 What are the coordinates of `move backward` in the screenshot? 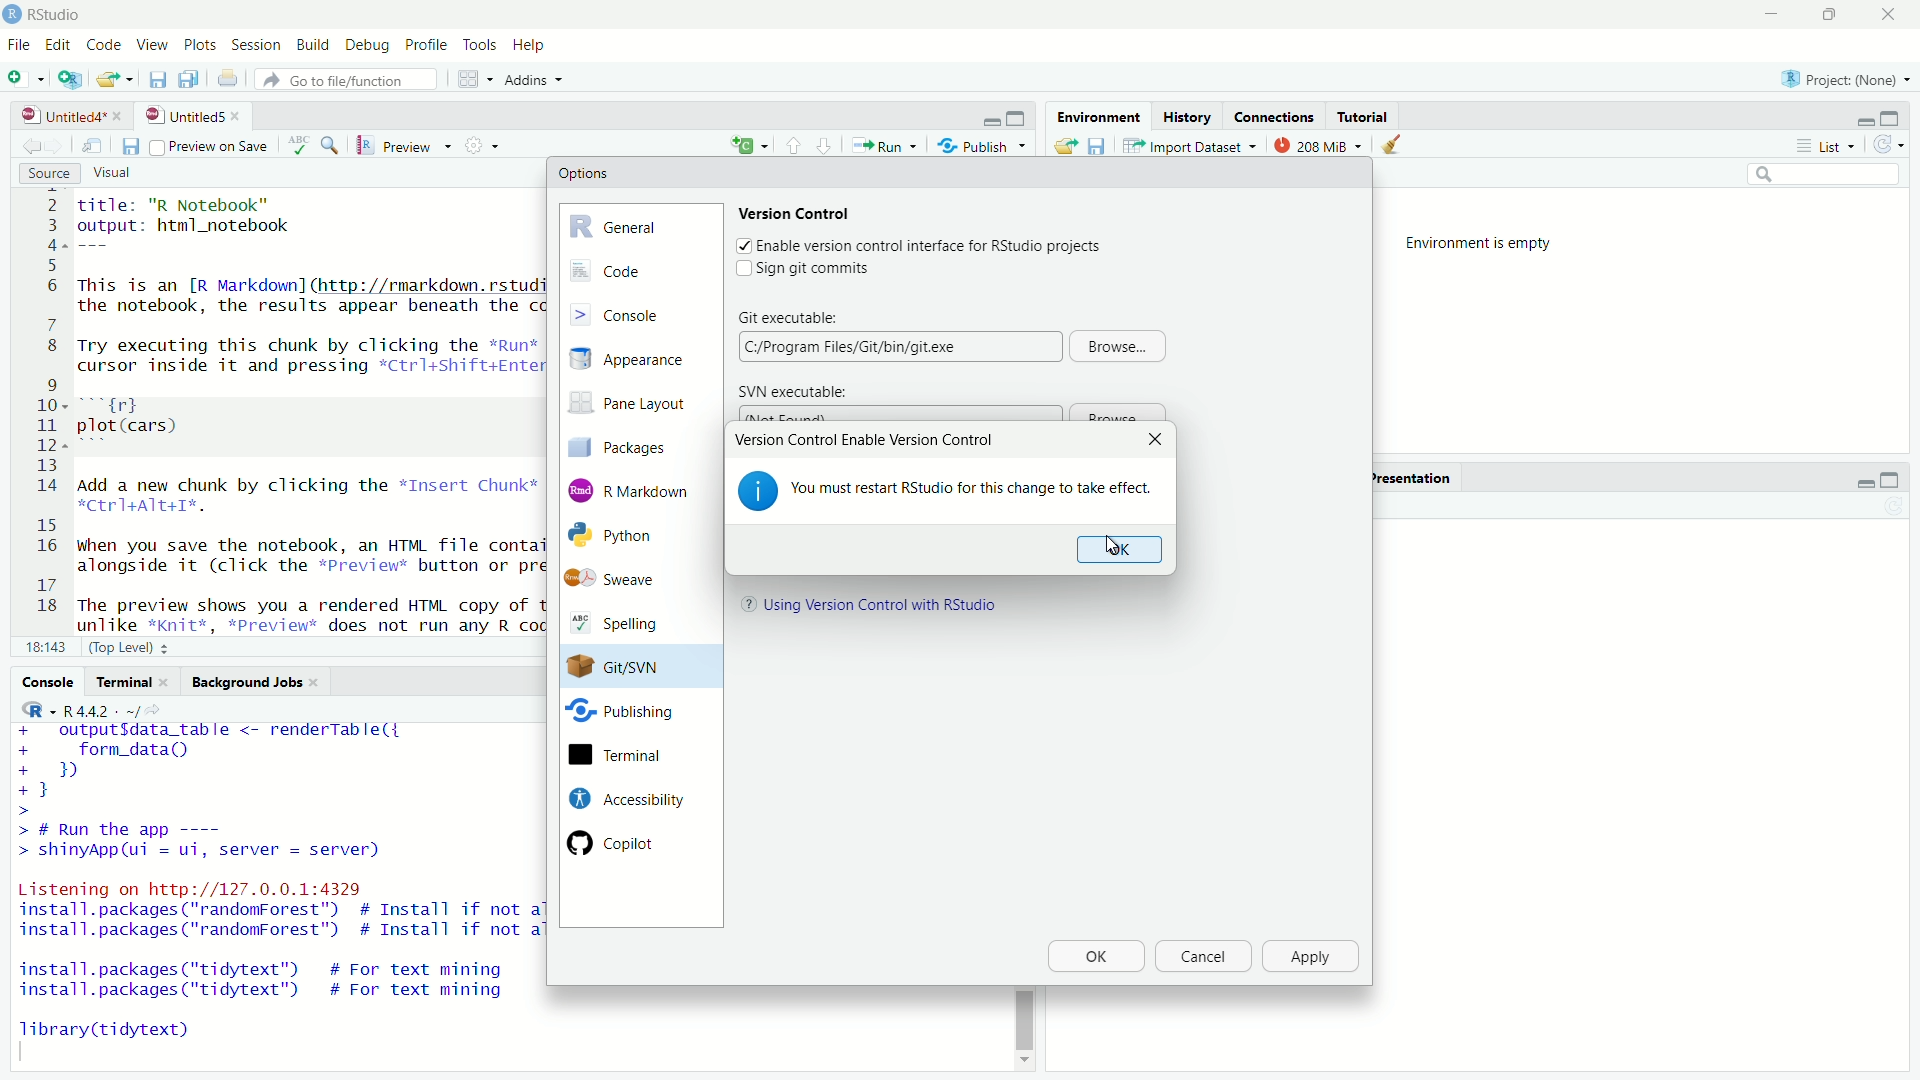 It's located at (58, 145).